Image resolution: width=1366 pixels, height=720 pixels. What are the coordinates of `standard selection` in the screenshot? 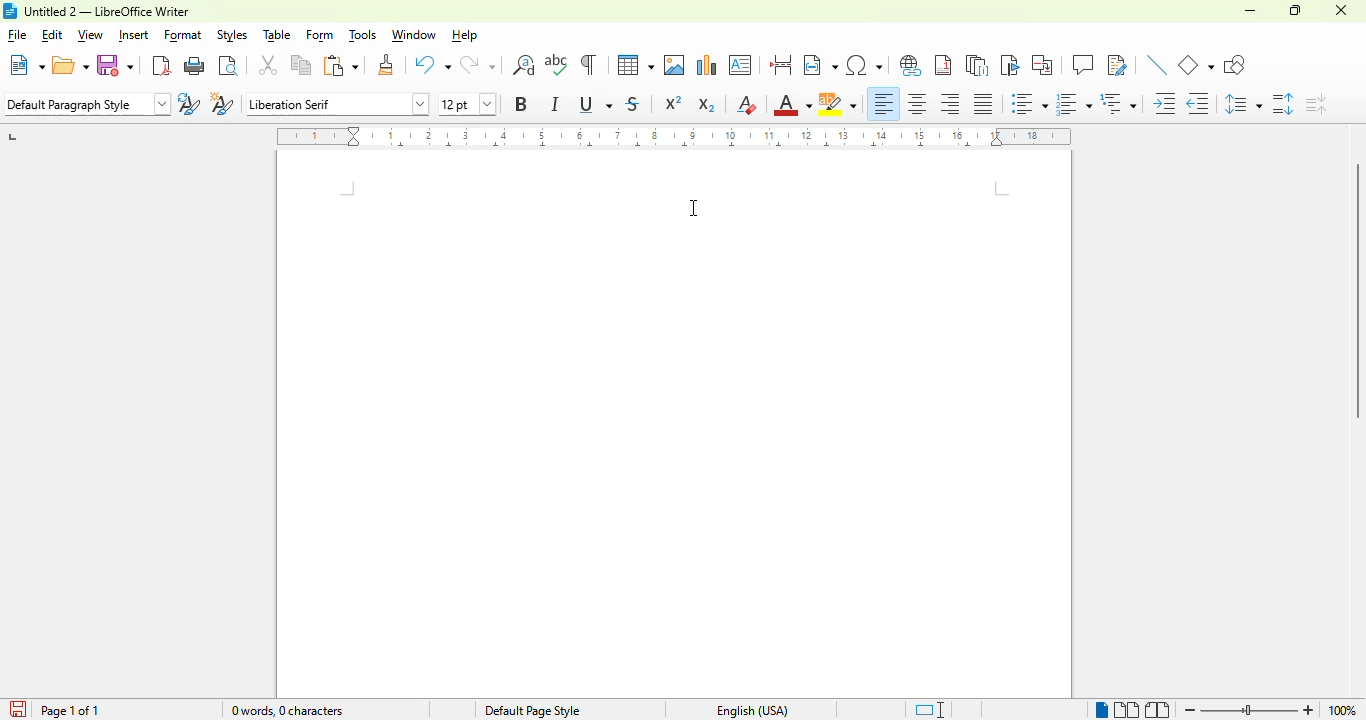 It's located at (930, 710).